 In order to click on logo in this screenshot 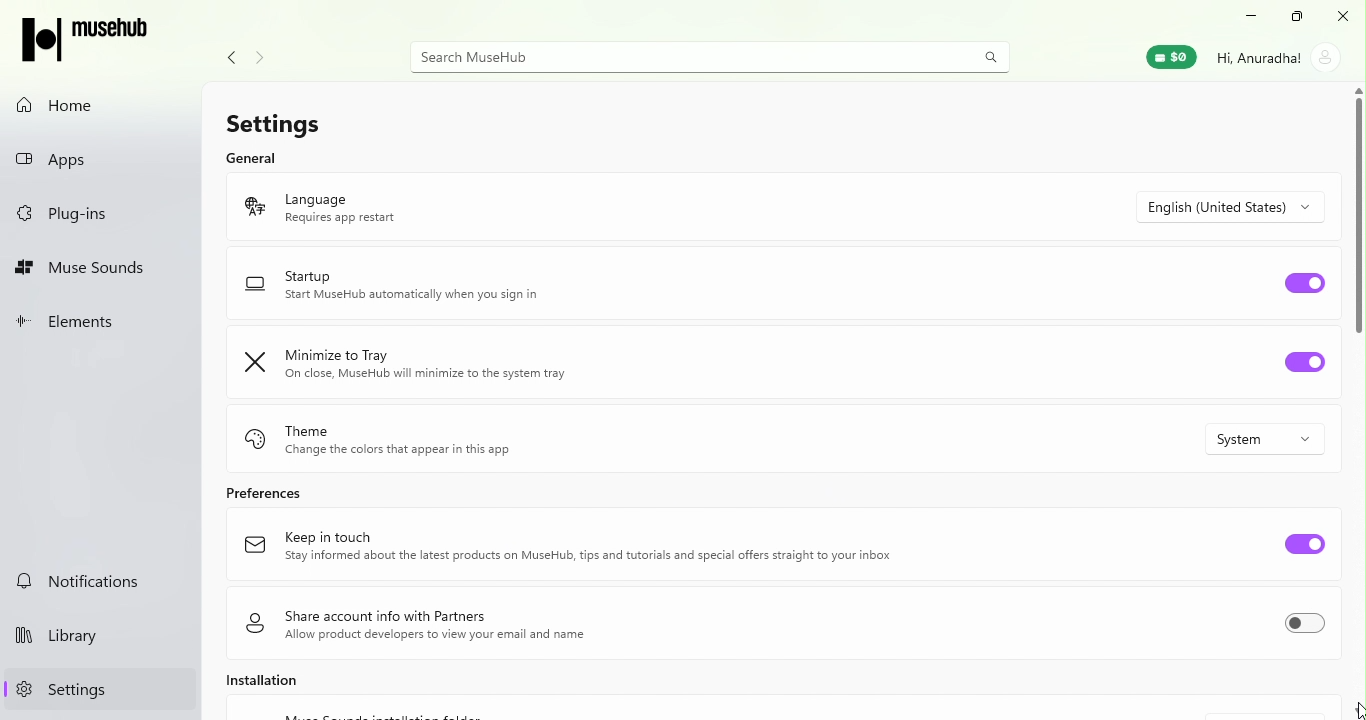, I will do `click(254, 626)`.